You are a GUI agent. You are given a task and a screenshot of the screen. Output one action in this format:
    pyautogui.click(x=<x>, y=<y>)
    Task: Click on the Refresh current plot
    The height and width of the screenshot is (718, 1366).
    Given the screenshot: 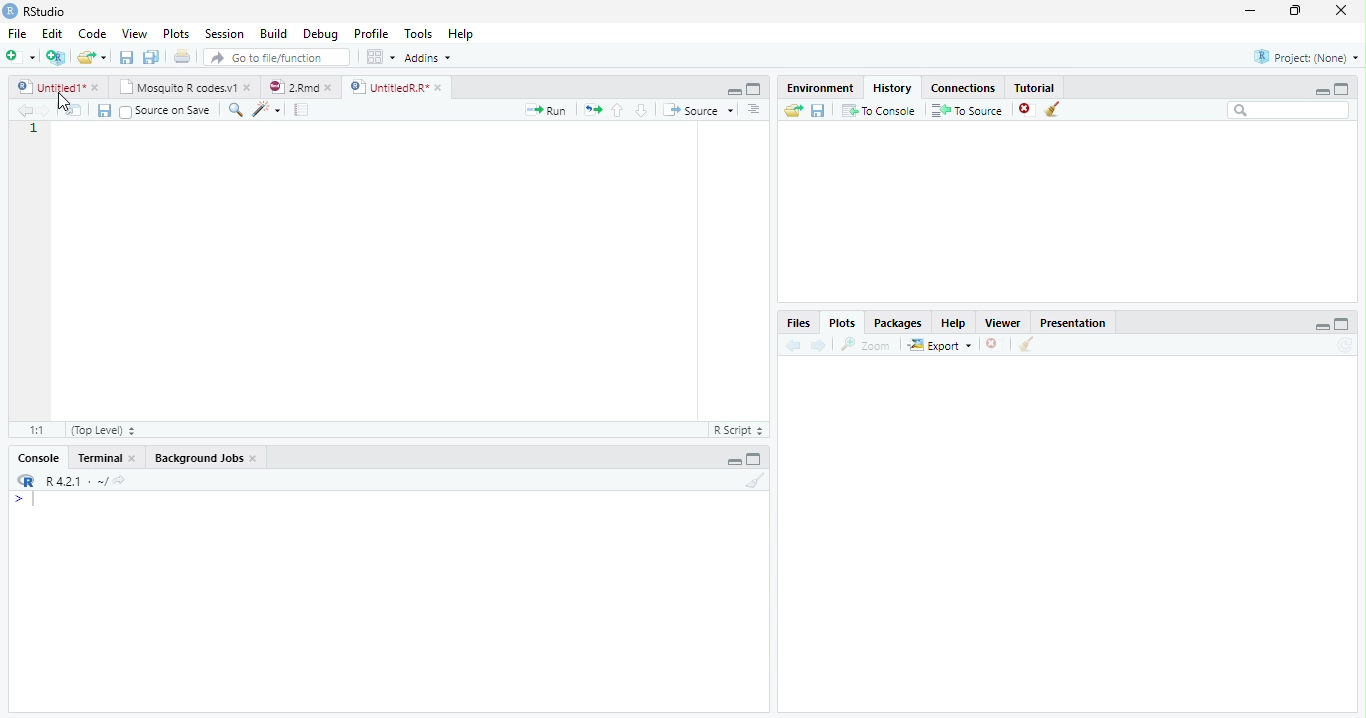 What is the action you would take?
    pyautogui.click(x=1345, y=345)
    